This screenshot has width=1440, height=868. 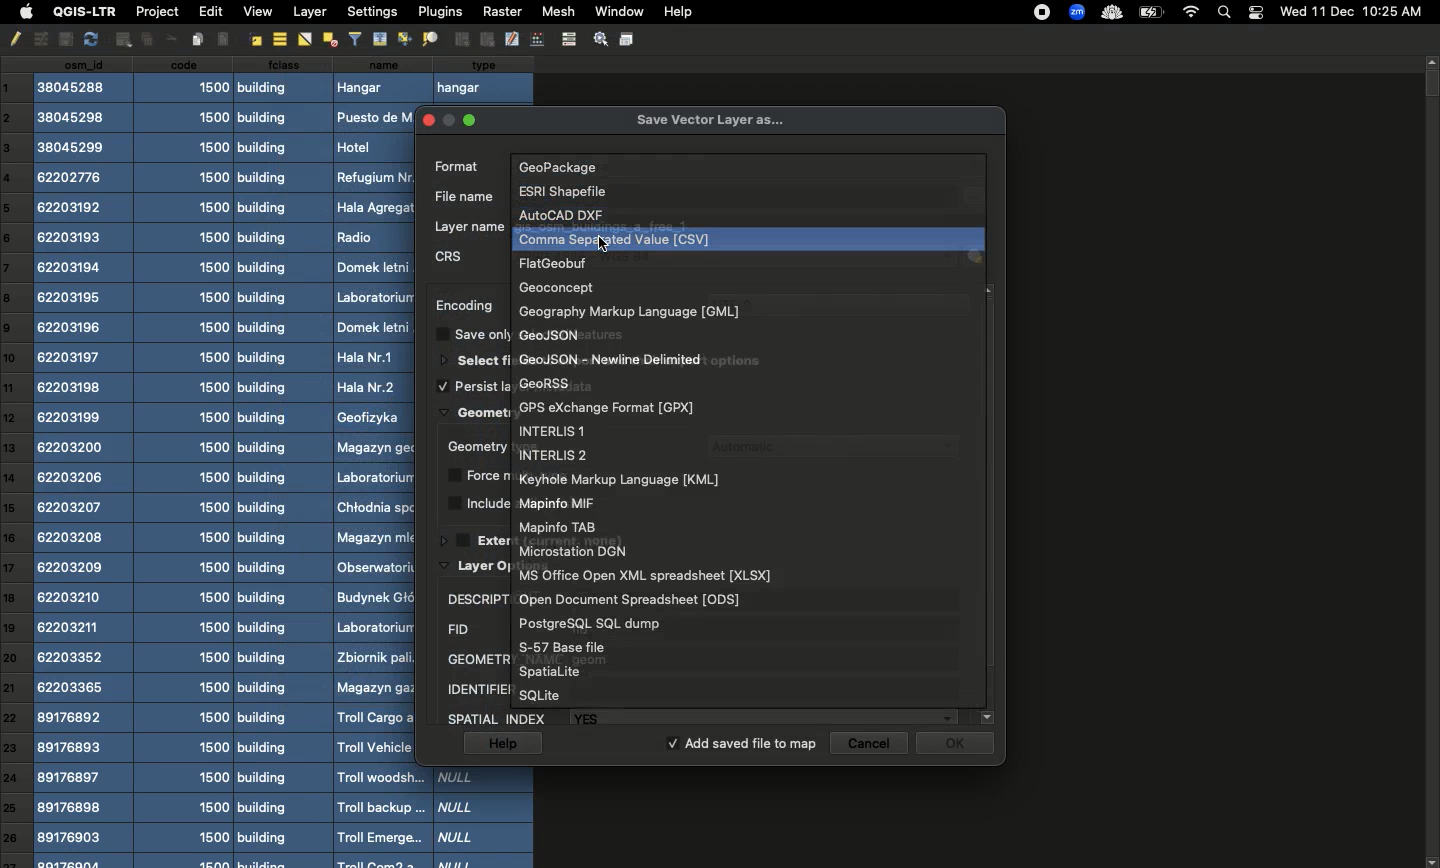 I want to click on Format, so click(x=561, y=213).